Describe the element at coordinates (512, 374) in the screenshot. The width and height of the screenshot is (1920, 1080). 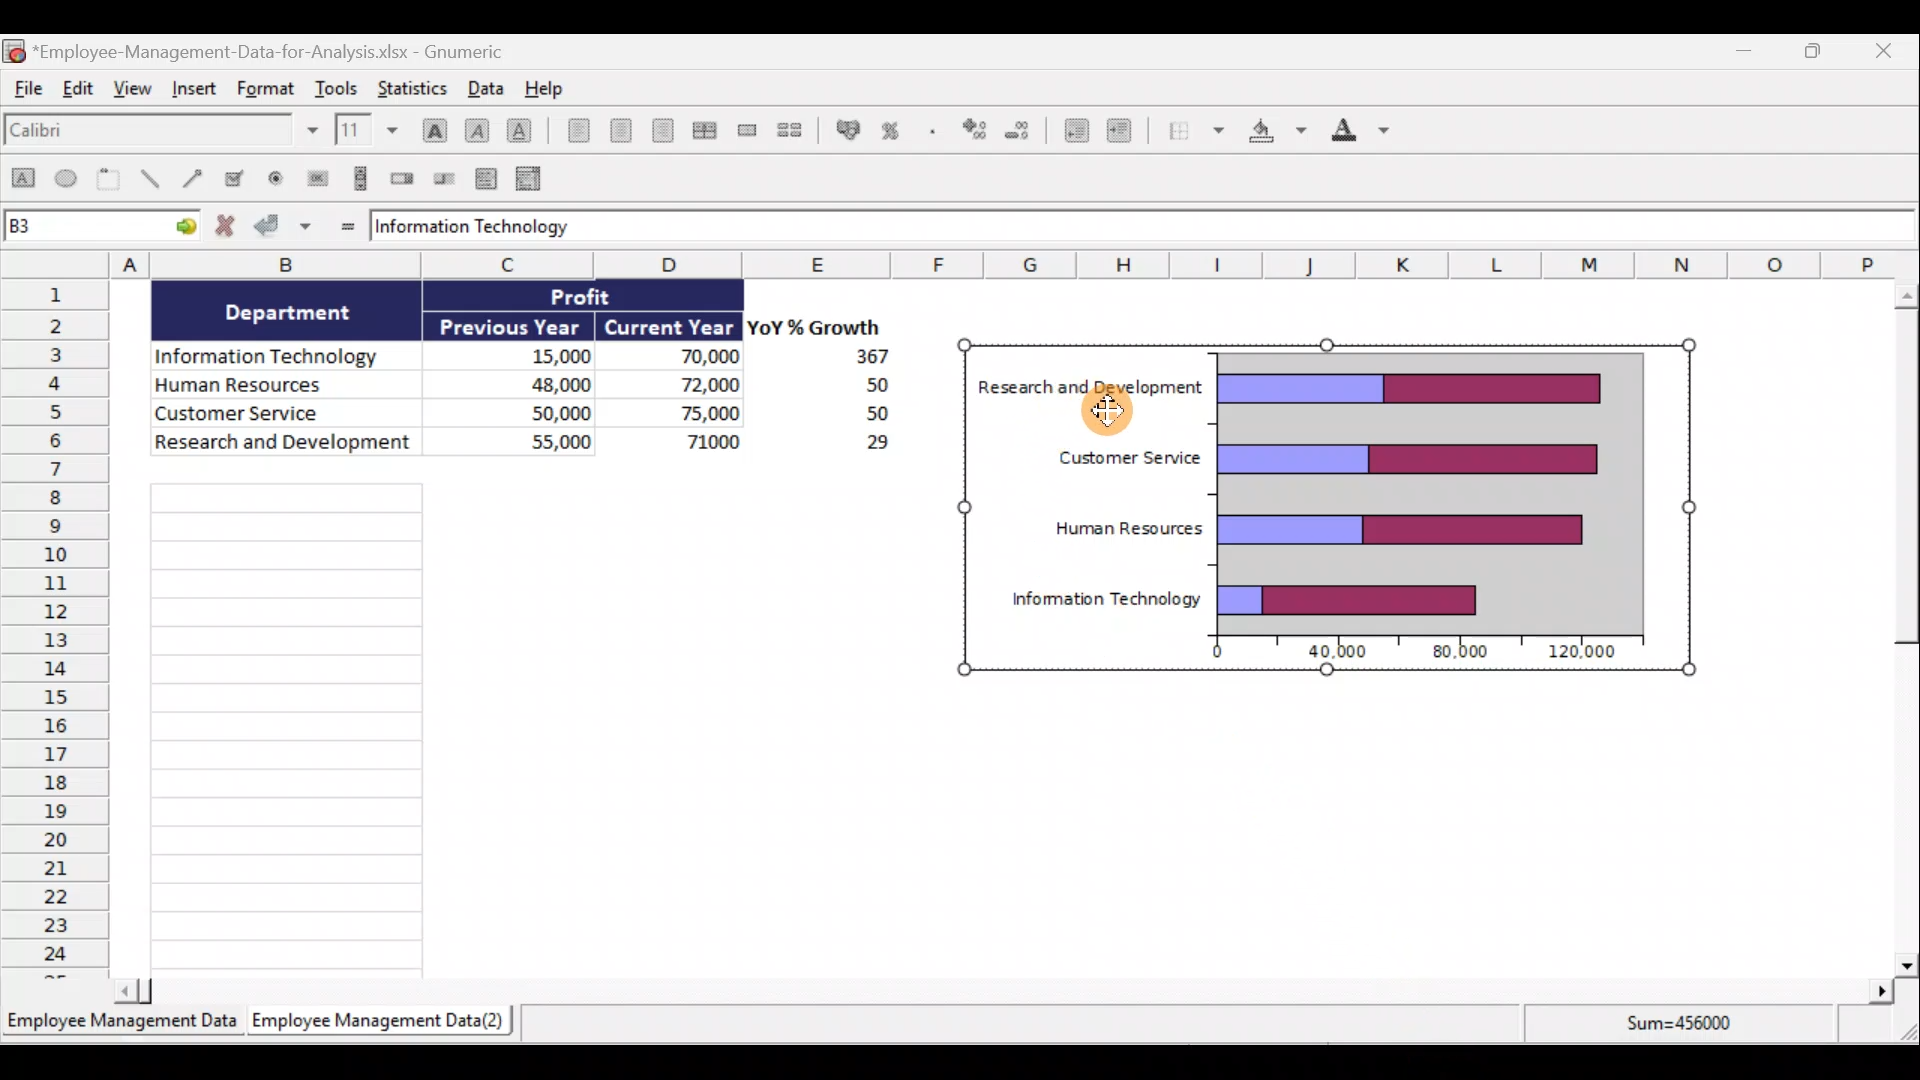
I see `Data` at that location.